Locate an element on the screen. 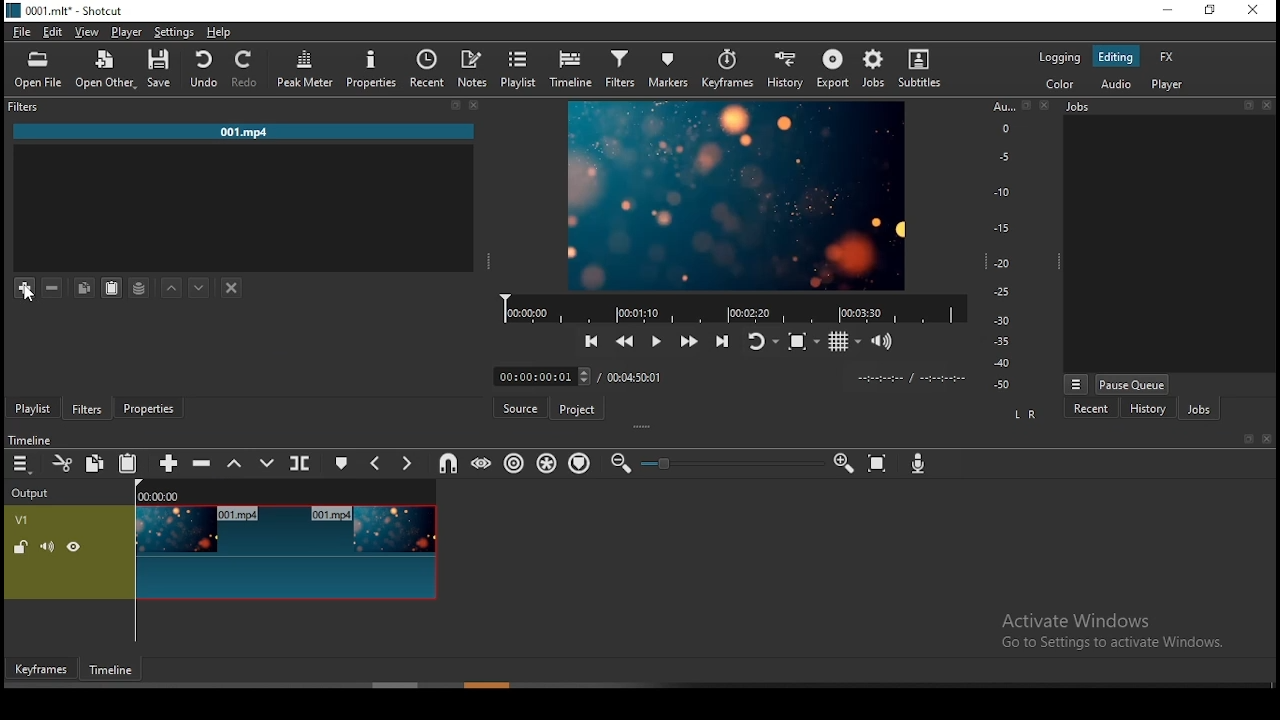  view as tiles is located at coordinates (232, 378).